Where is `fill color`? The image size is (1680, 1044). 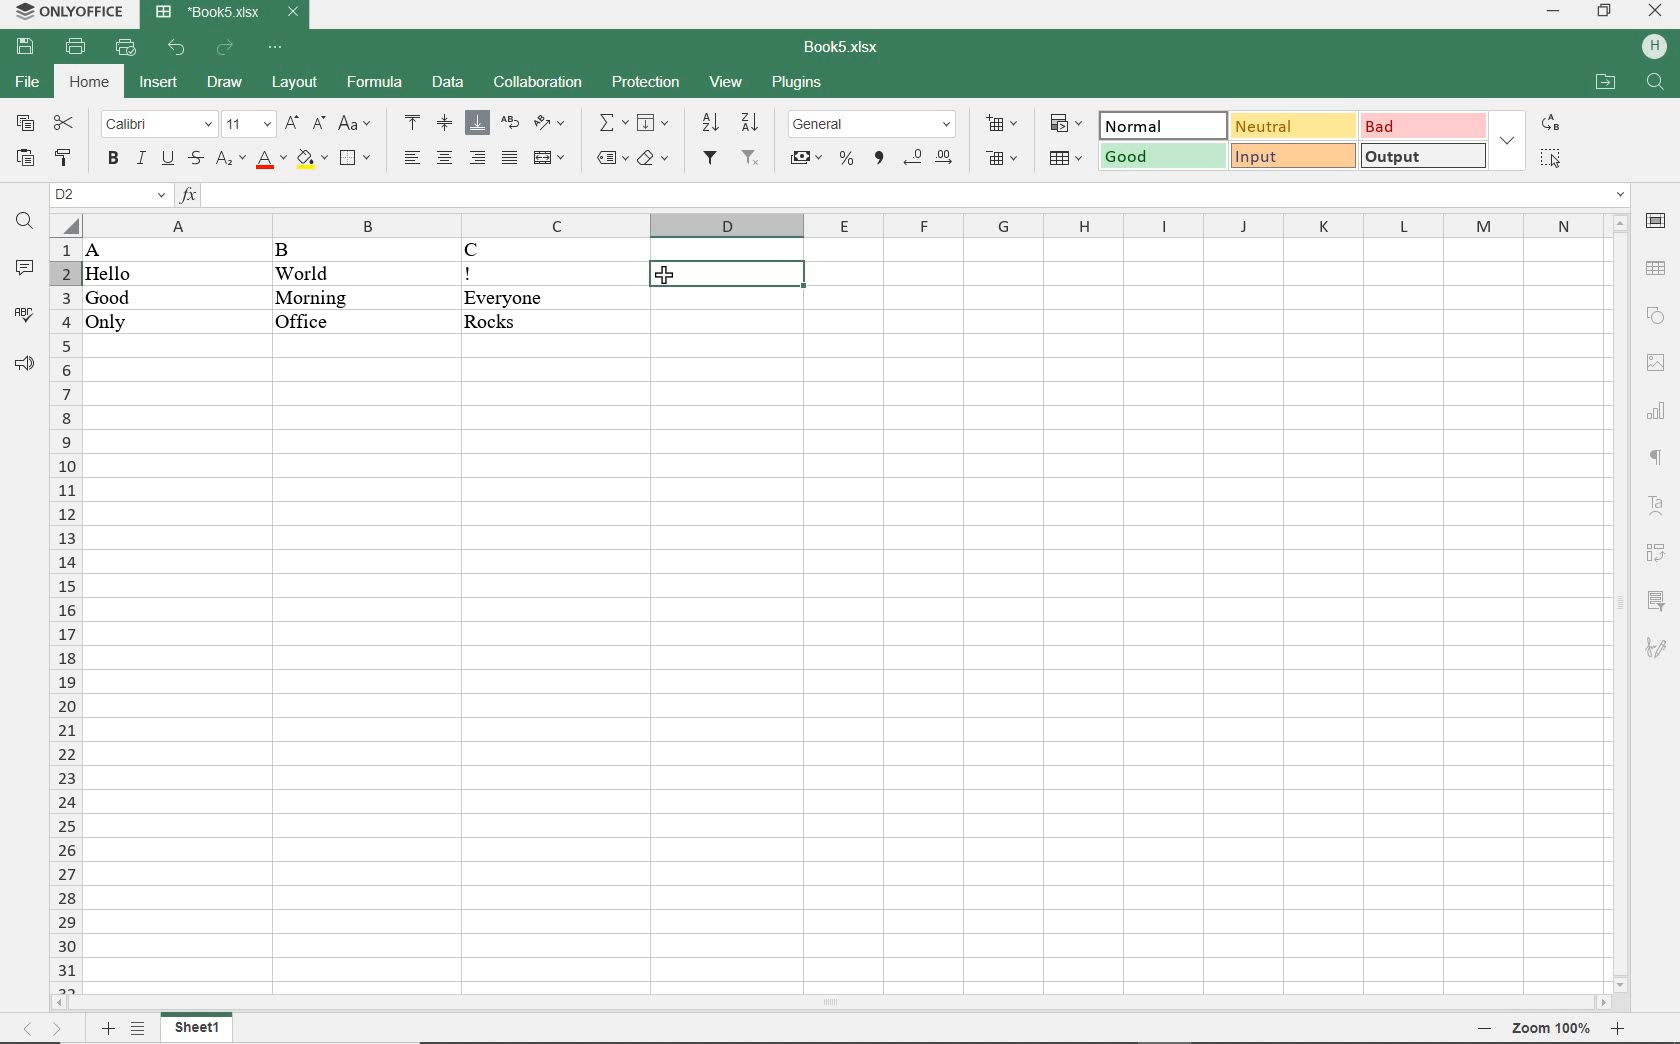
fill color is located at coordinates (313, 160).